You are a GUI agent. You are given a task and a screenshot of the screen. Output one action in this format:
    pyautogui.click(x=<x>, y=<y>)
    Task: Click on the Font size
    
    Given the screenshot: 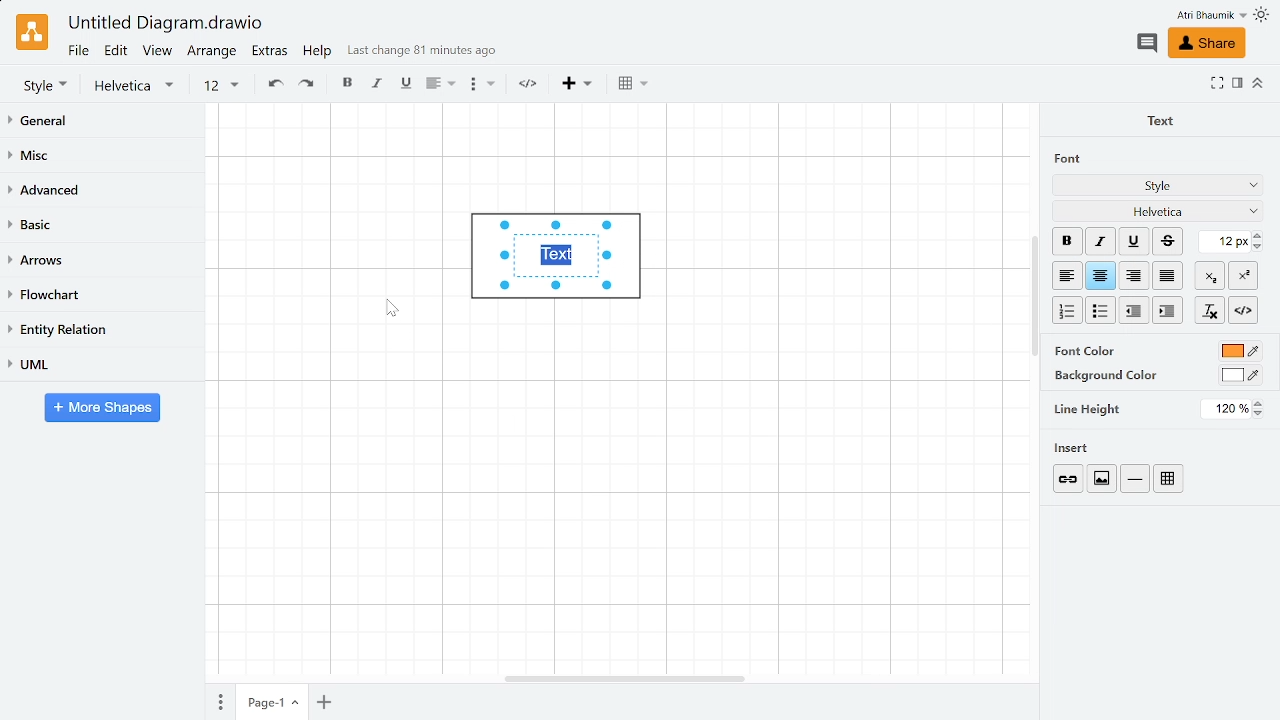 What is the action you would take?
    pyautogui.click(x=1225, y=242)
    